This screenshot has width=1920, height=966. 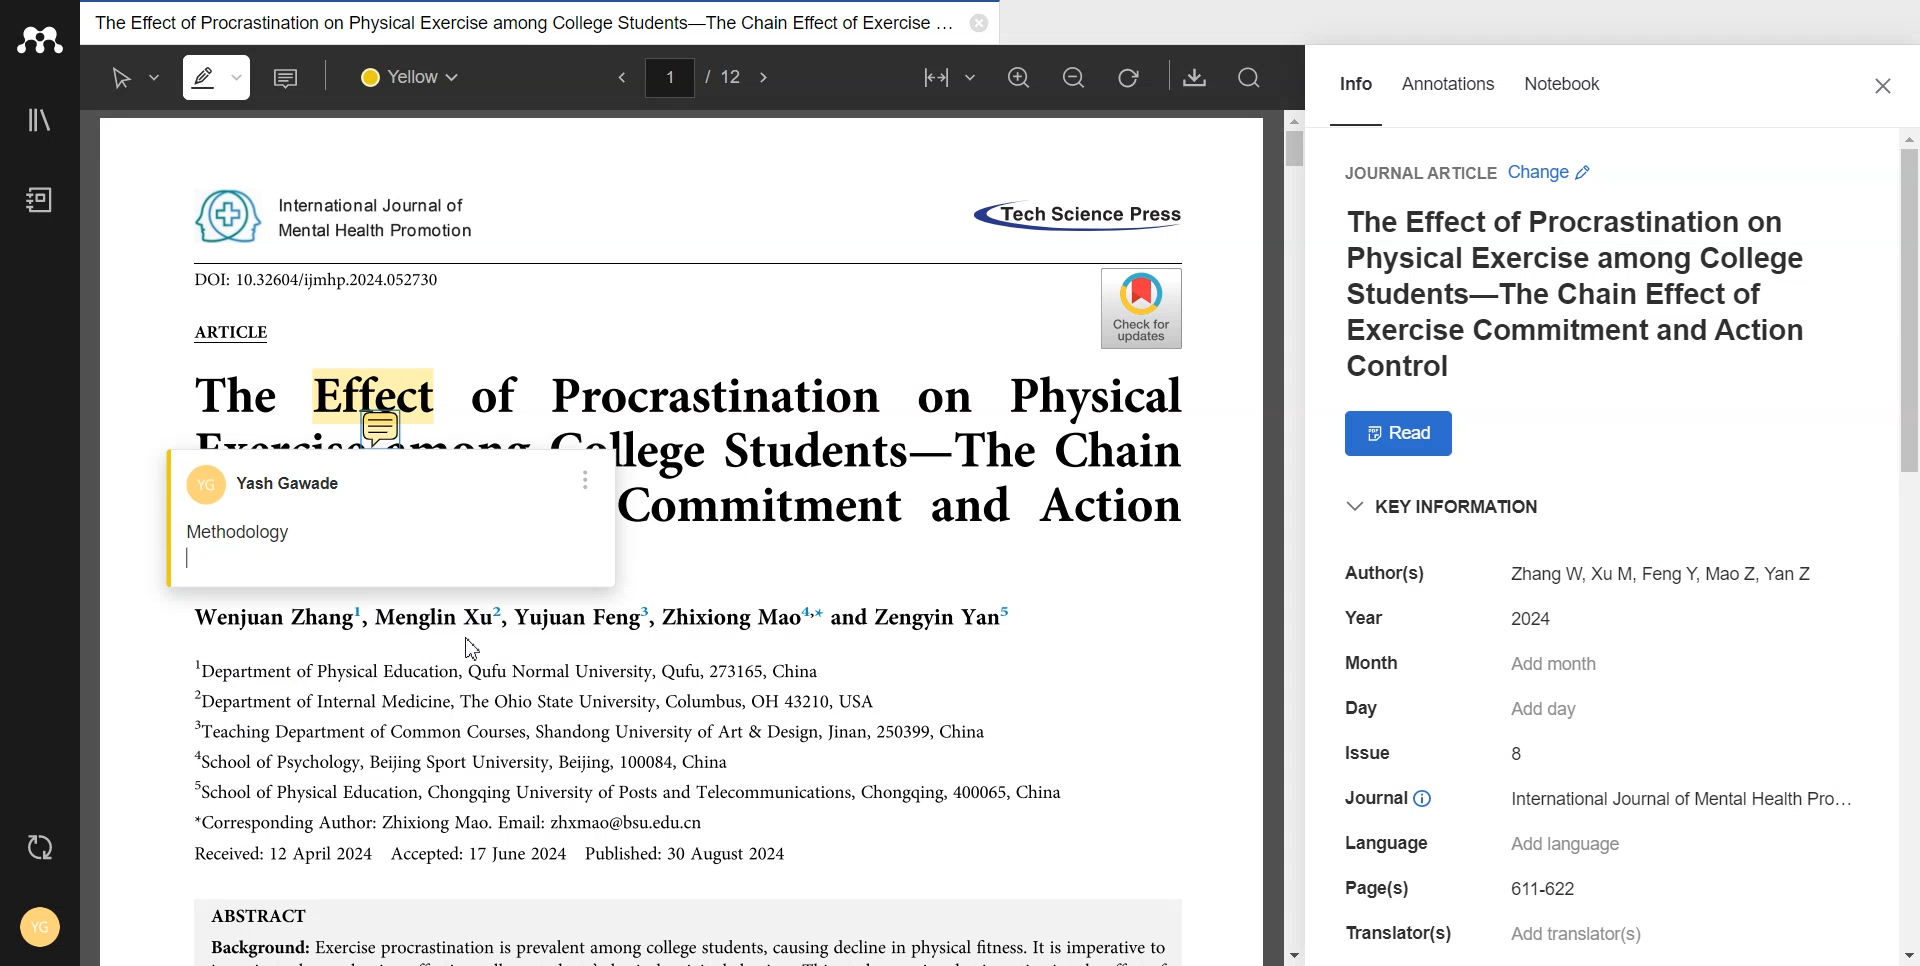 What do you see at coordinates (42, 850) in the screenshot?
I see `Auto sync` at bounding box center [42, 850].